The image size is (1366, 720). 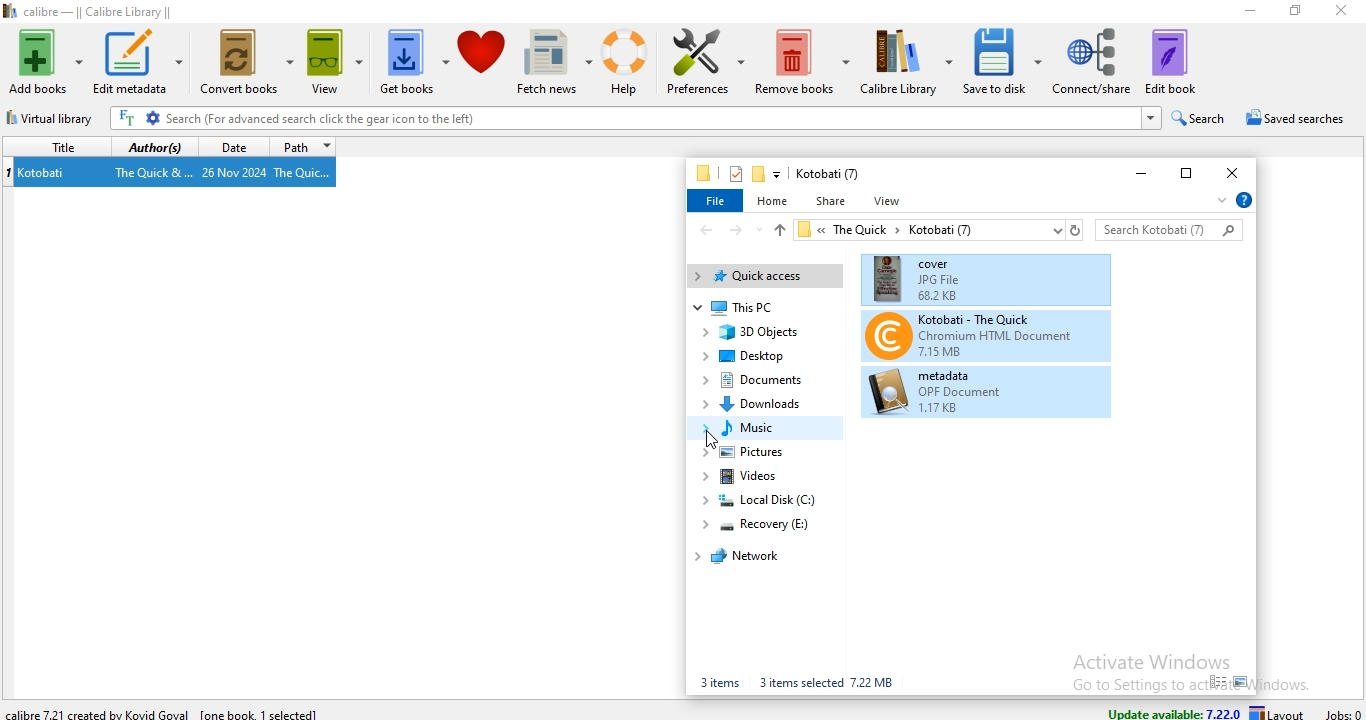 What do you see at coordinates (1242, 13) in the screenshot?
I see `minimise` at bounding box center [1242, 13].